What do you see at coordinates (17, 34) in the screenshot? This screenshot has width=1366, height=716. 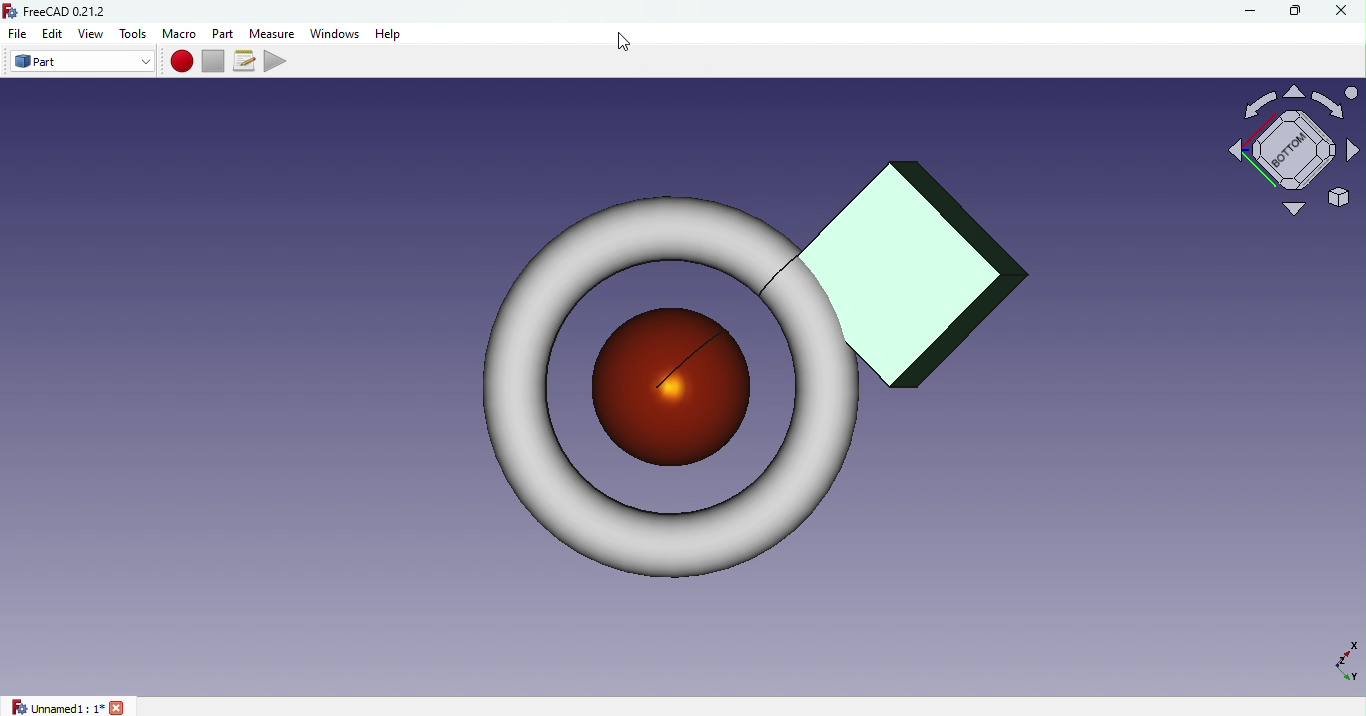 I see `File` at bounding box center [17, 34].